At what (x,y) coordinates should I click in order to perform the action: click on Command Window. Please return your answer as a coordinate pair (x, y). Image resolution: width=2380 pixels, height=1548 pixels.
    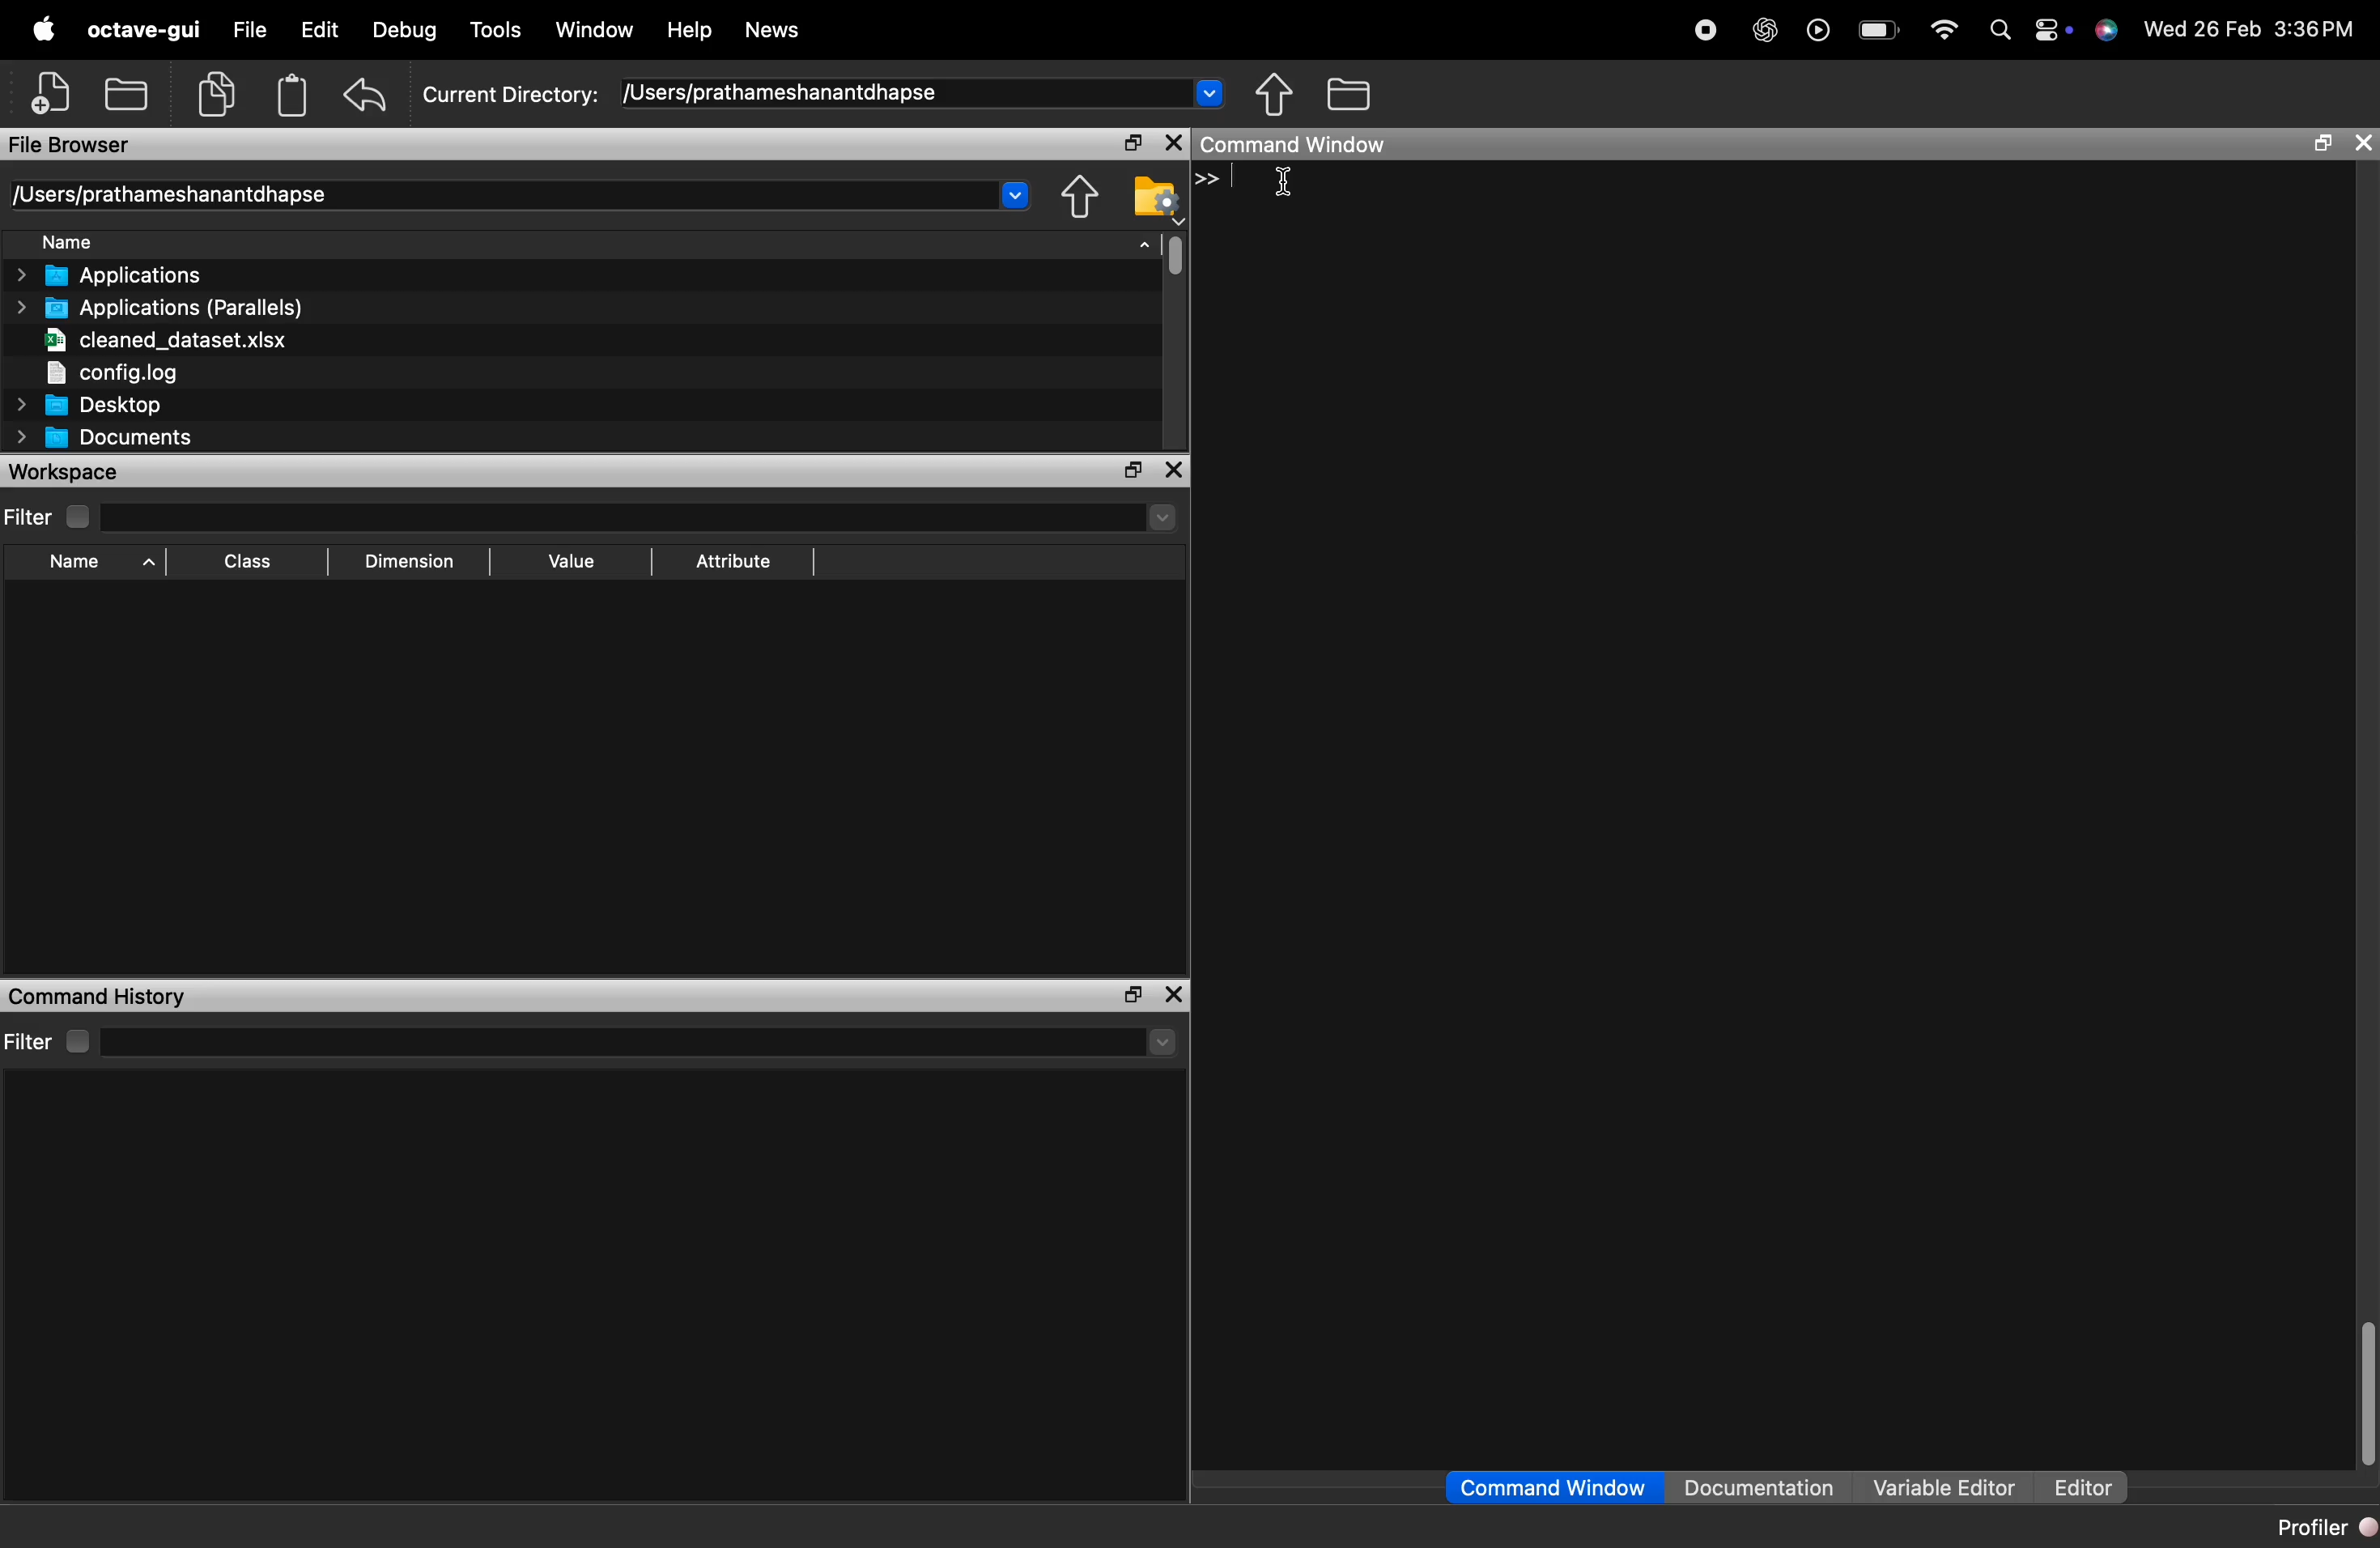
    Looking at the image, I should click on (1745, 144).